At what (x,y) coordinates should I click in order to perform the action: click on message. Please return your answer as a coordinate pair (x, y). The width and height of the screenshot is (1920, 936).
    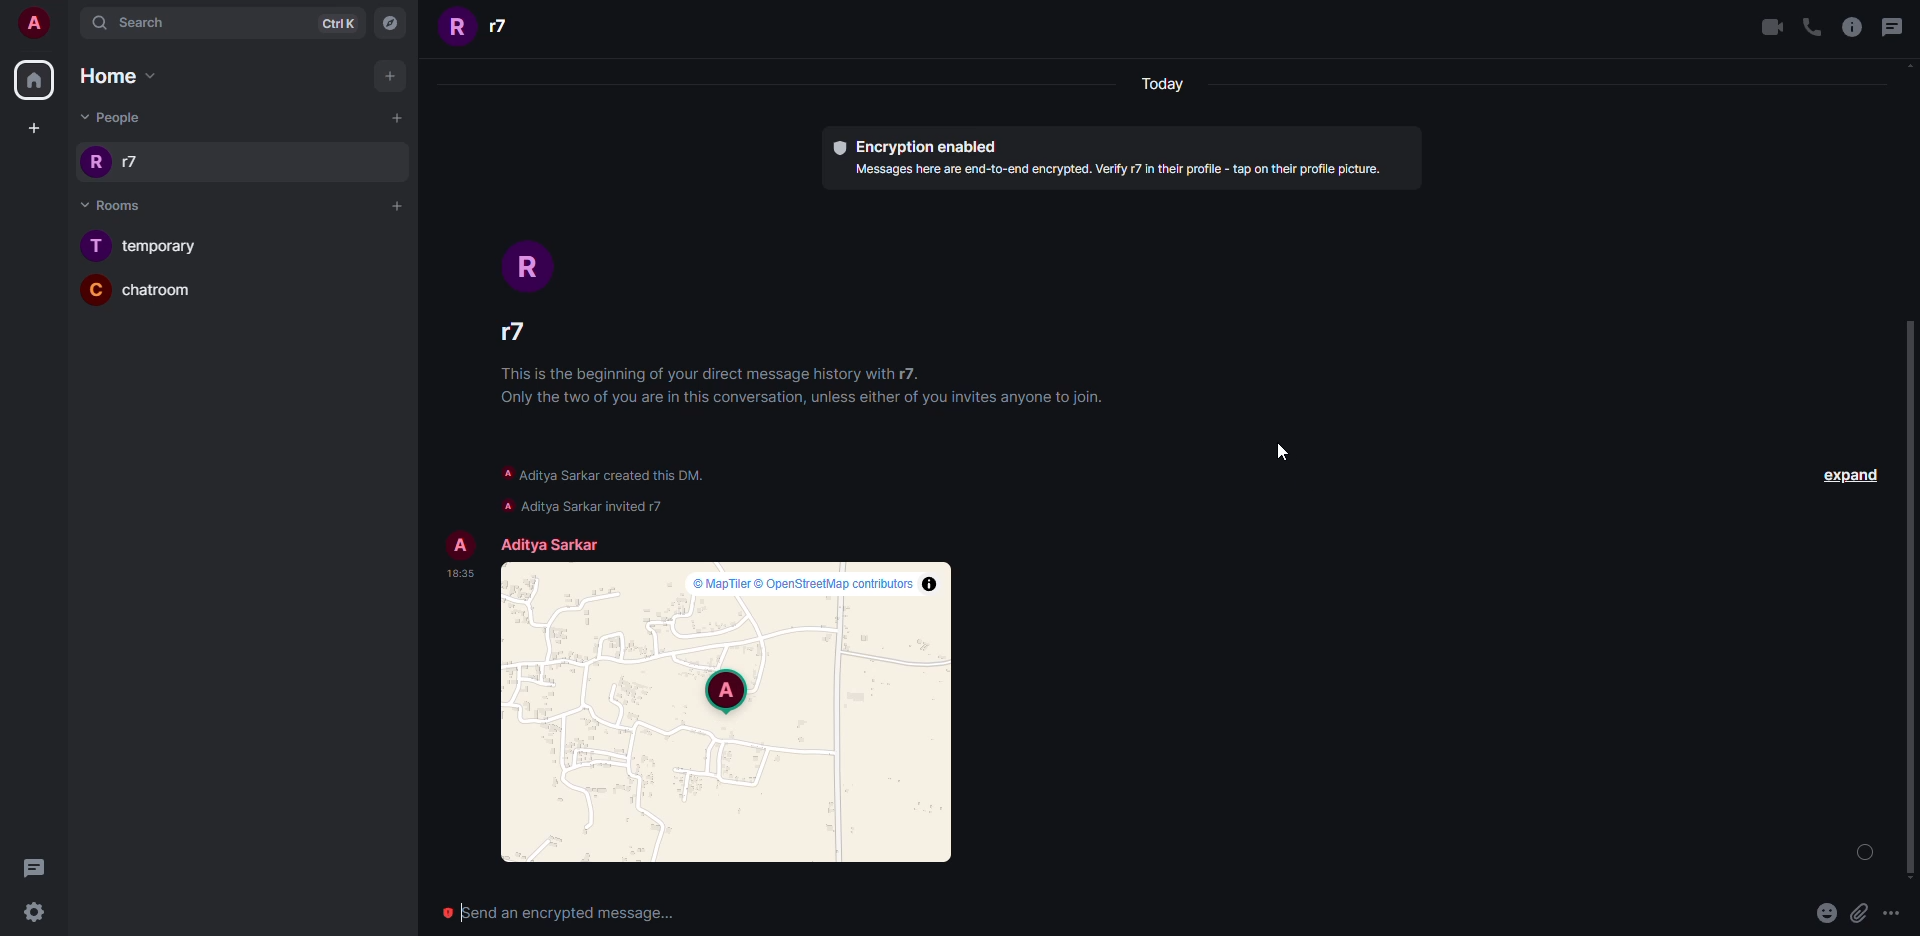
    Looking at the image, I should click on (1891, 26).